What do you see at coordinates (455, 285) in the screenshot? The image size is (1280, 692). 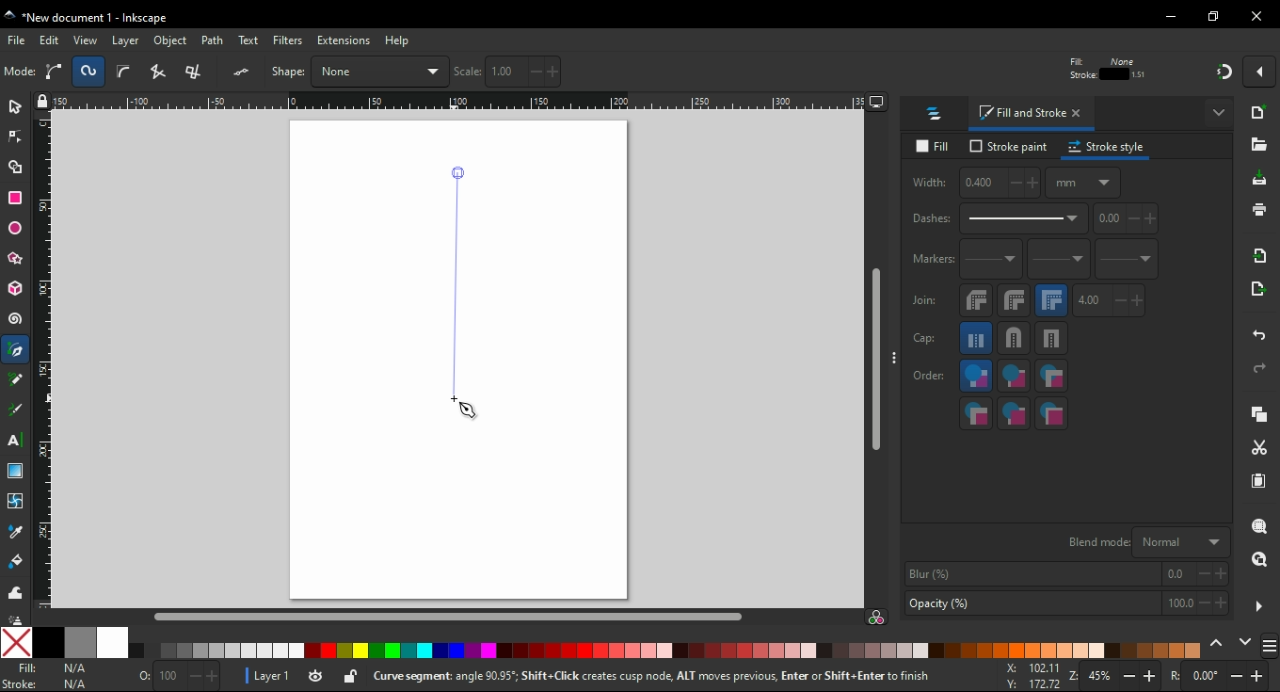 I see `line` at bounding box center [455, 285].